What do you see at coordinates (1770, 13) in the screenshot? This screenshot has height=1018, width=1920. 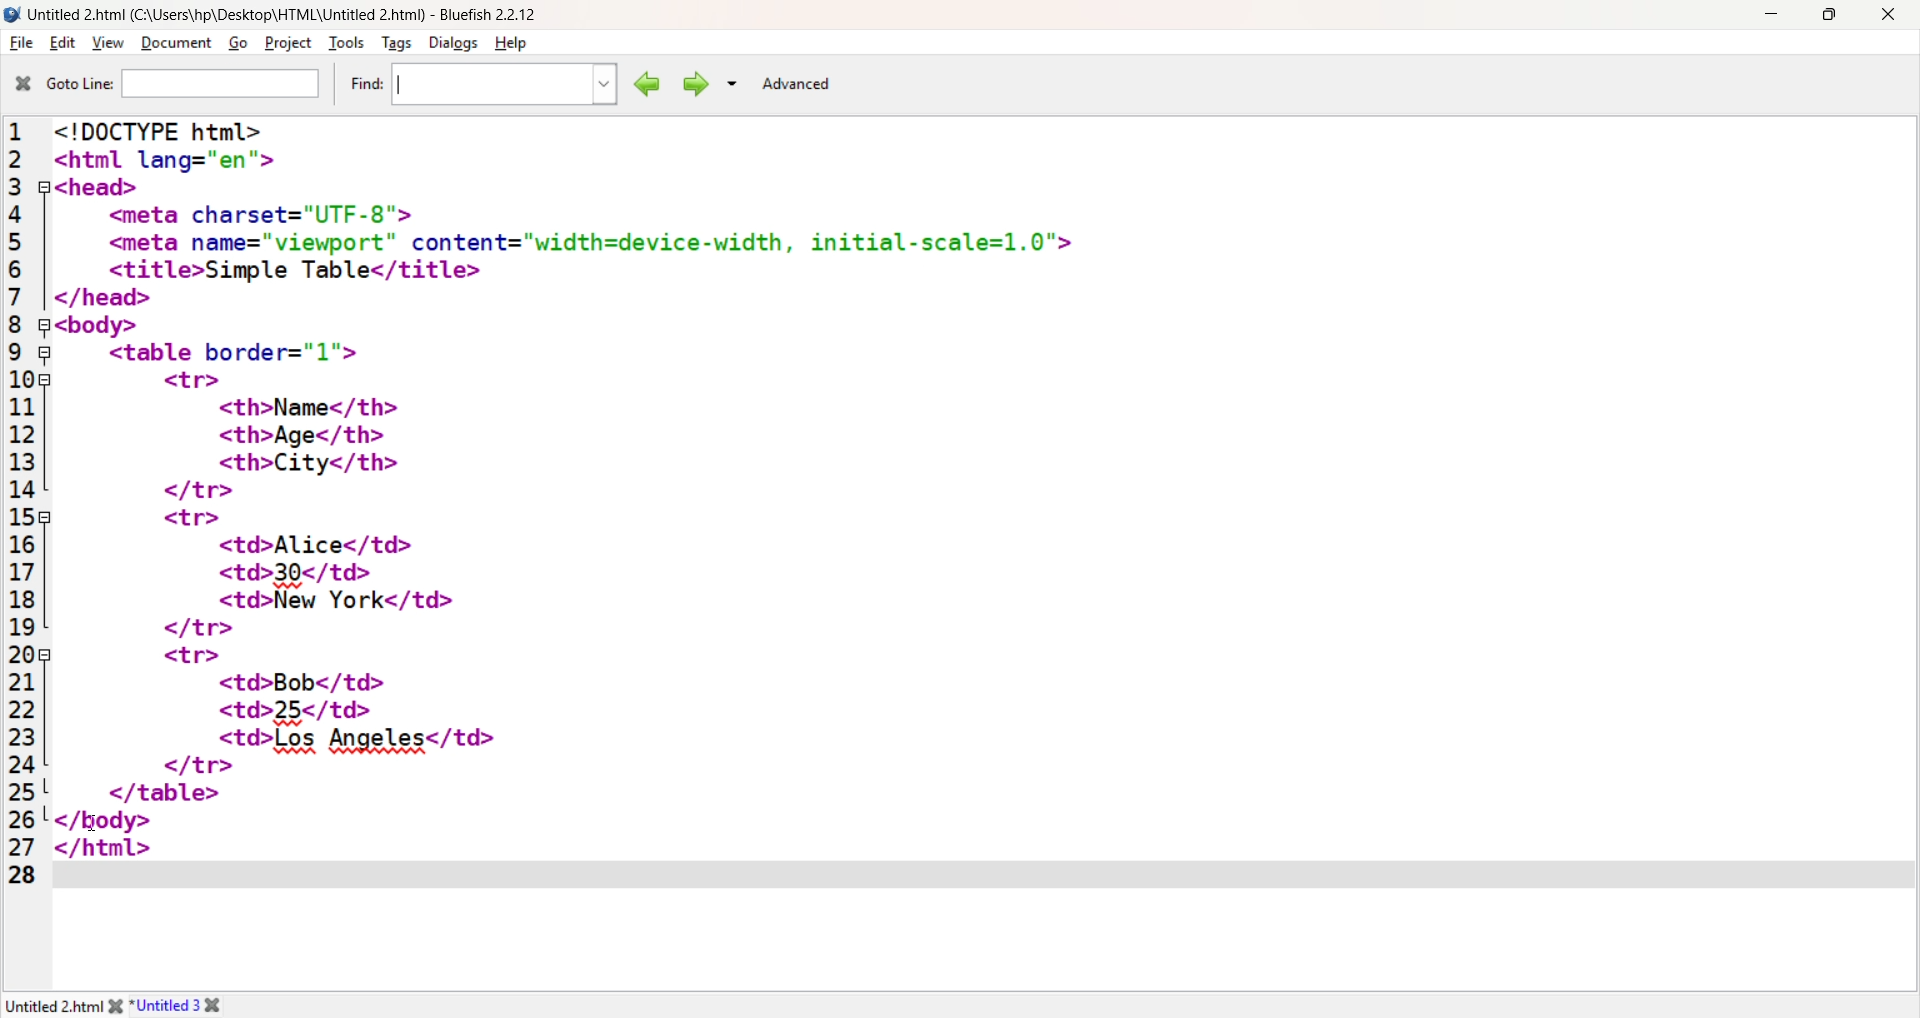 I see `Minimize` at bounding box center [1770, 13].